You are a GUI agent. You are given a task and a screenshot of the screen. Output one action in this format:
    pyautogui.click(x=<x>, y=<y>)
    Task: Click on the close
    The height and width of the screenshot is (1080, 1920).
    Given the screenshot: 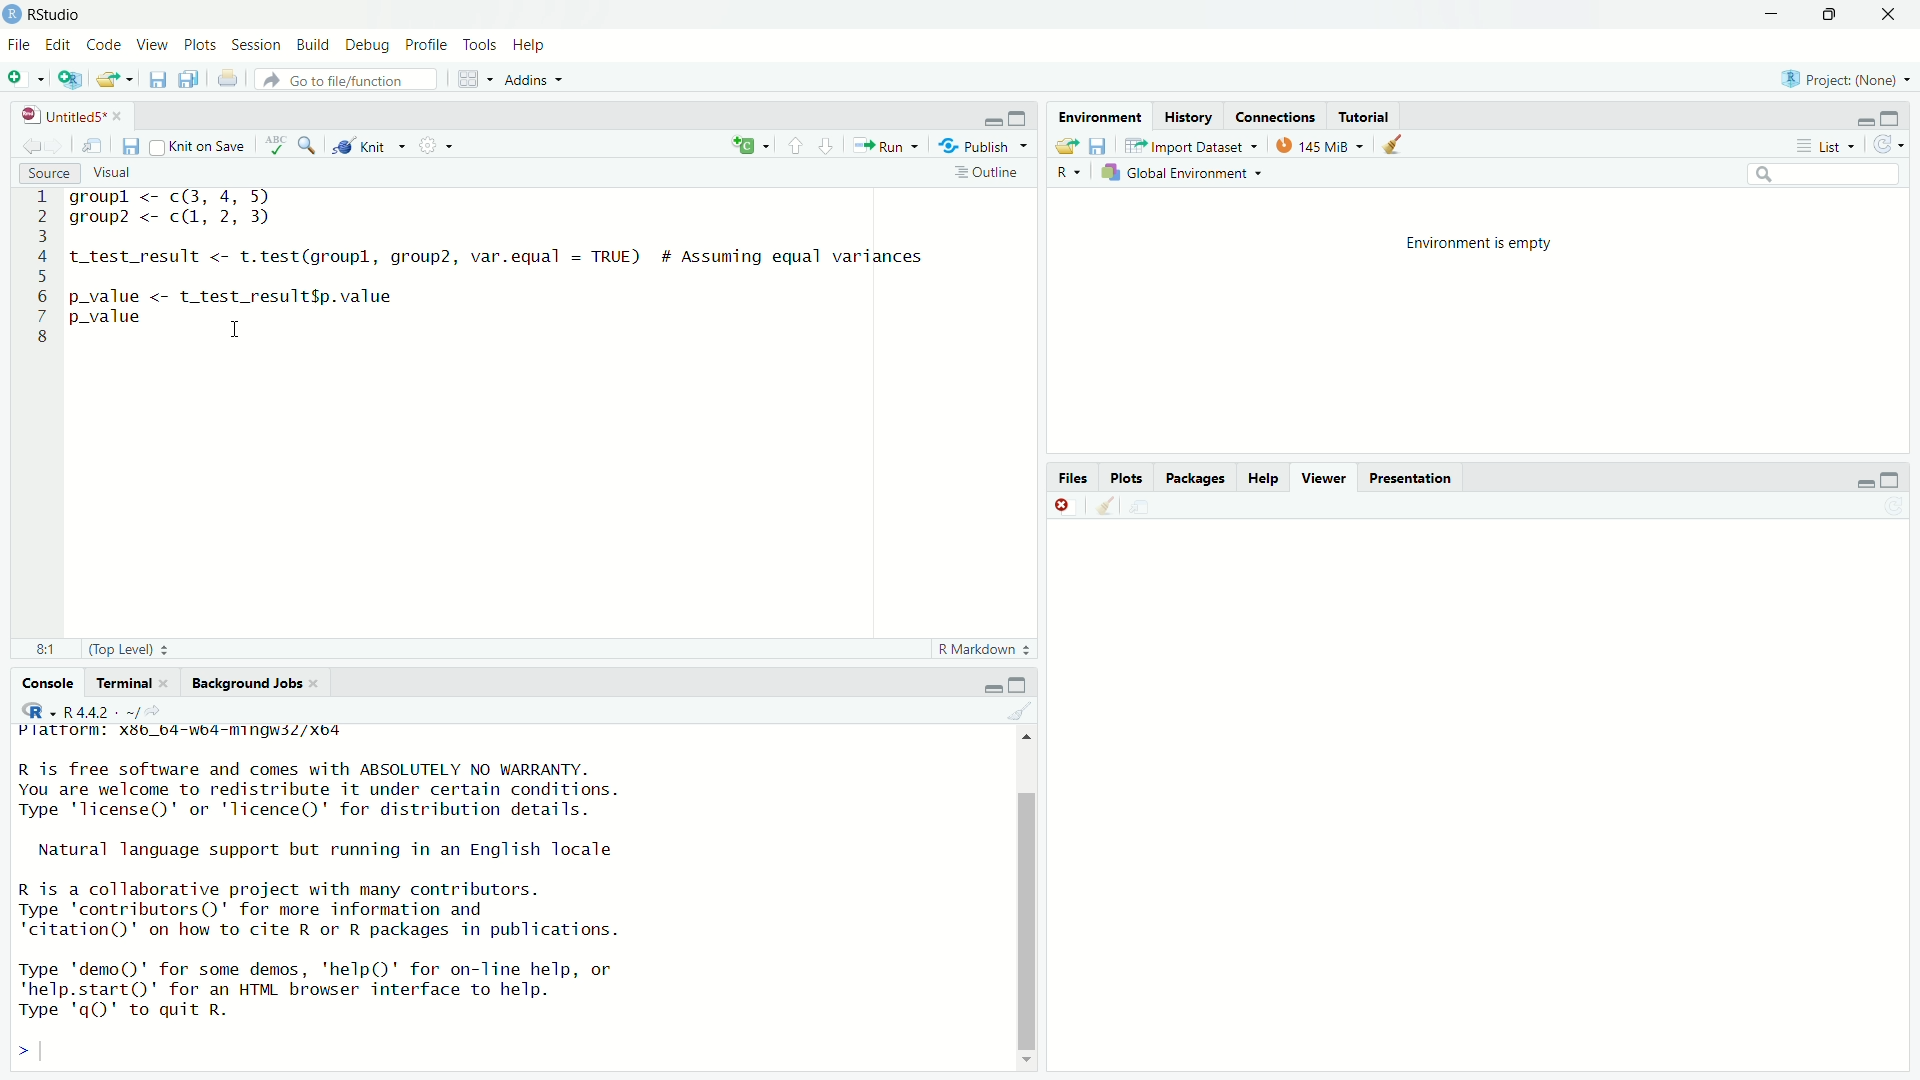 What is the action you would take?
    pyautogui.click(x=1064, y=505)
    